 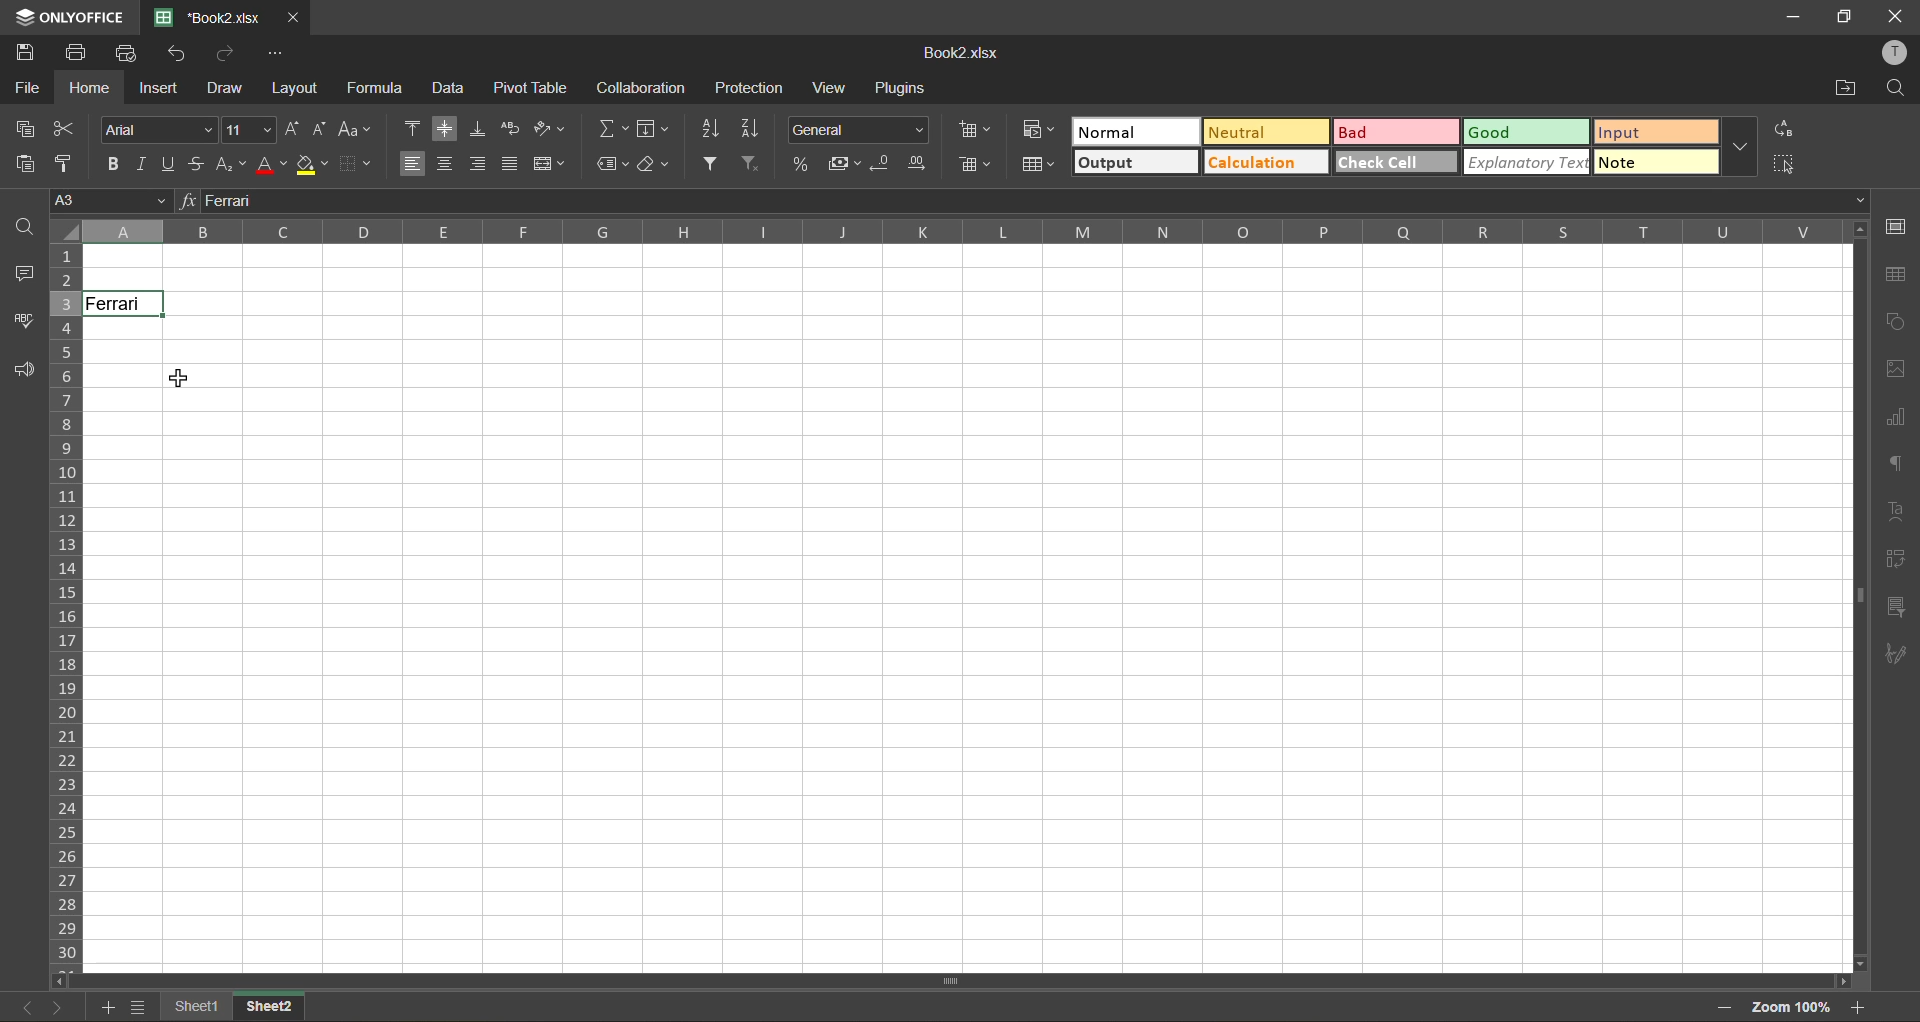 I want to click on column names, so click(x=963, y=232).